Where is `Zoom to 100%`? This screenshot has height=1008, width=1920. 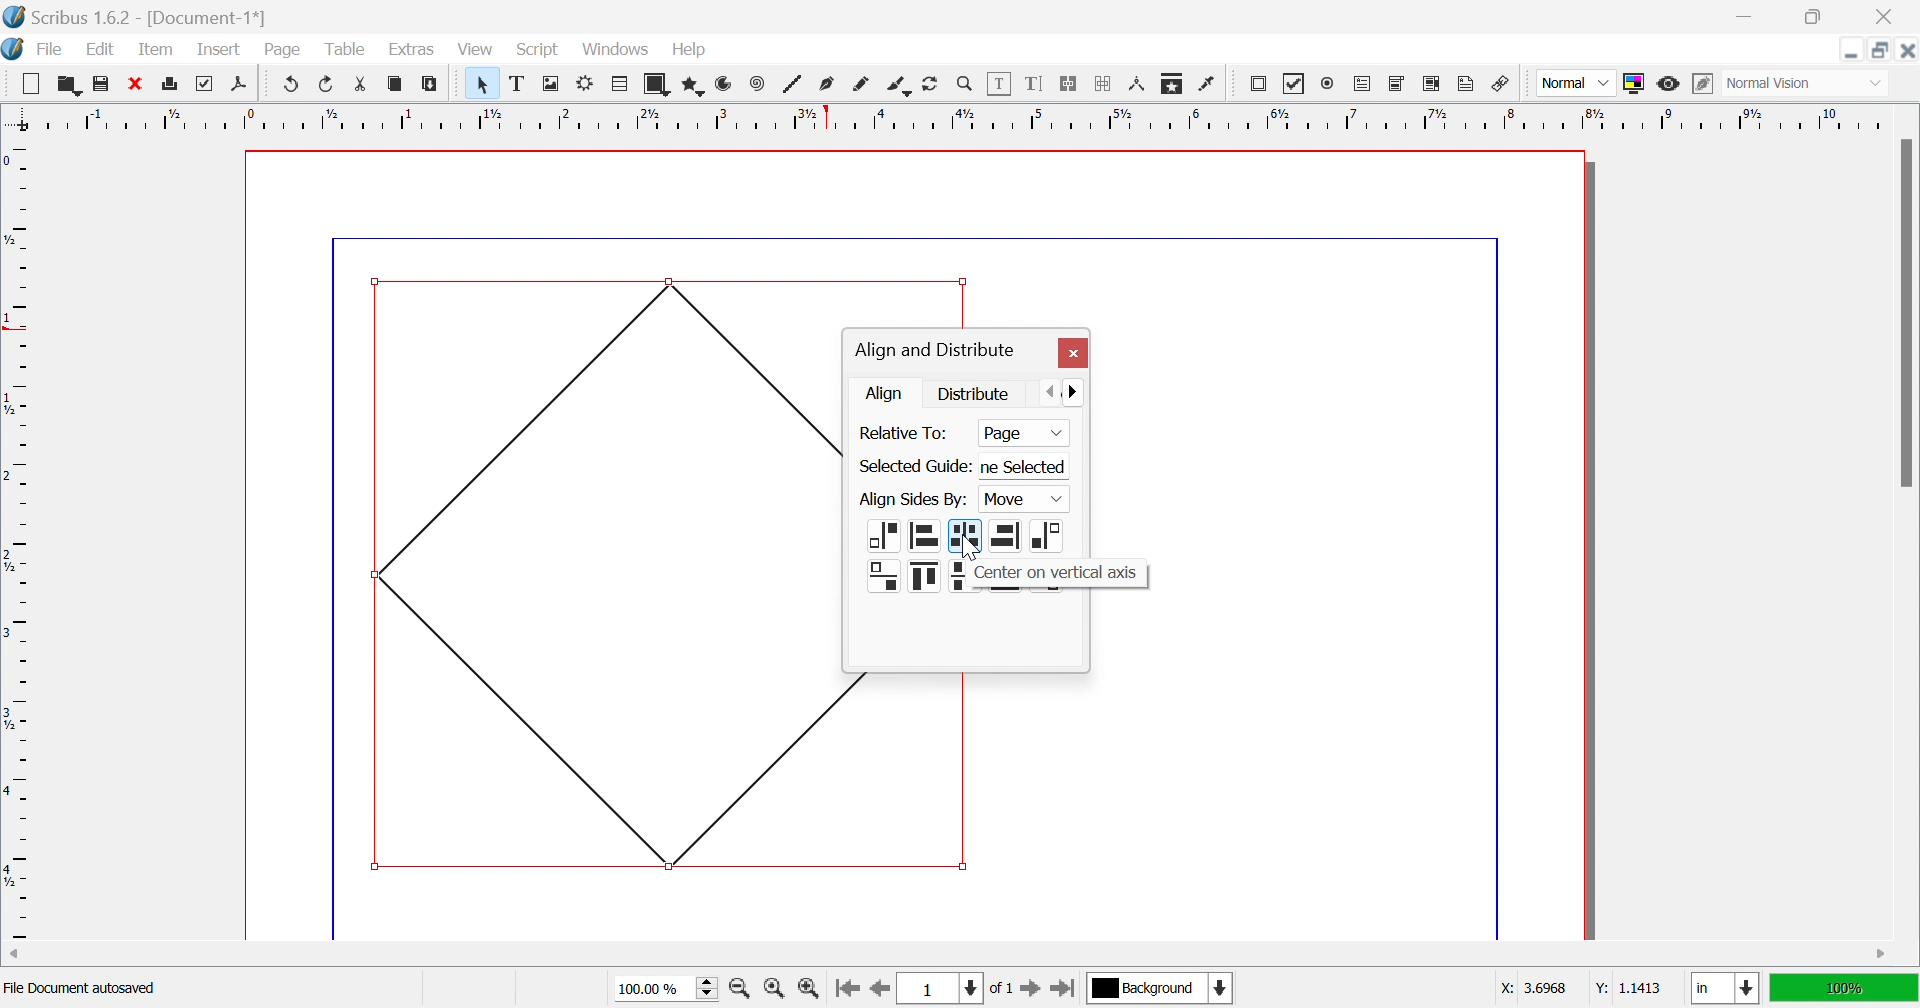 Zoom to 100% is located at coordinates (777, 991).